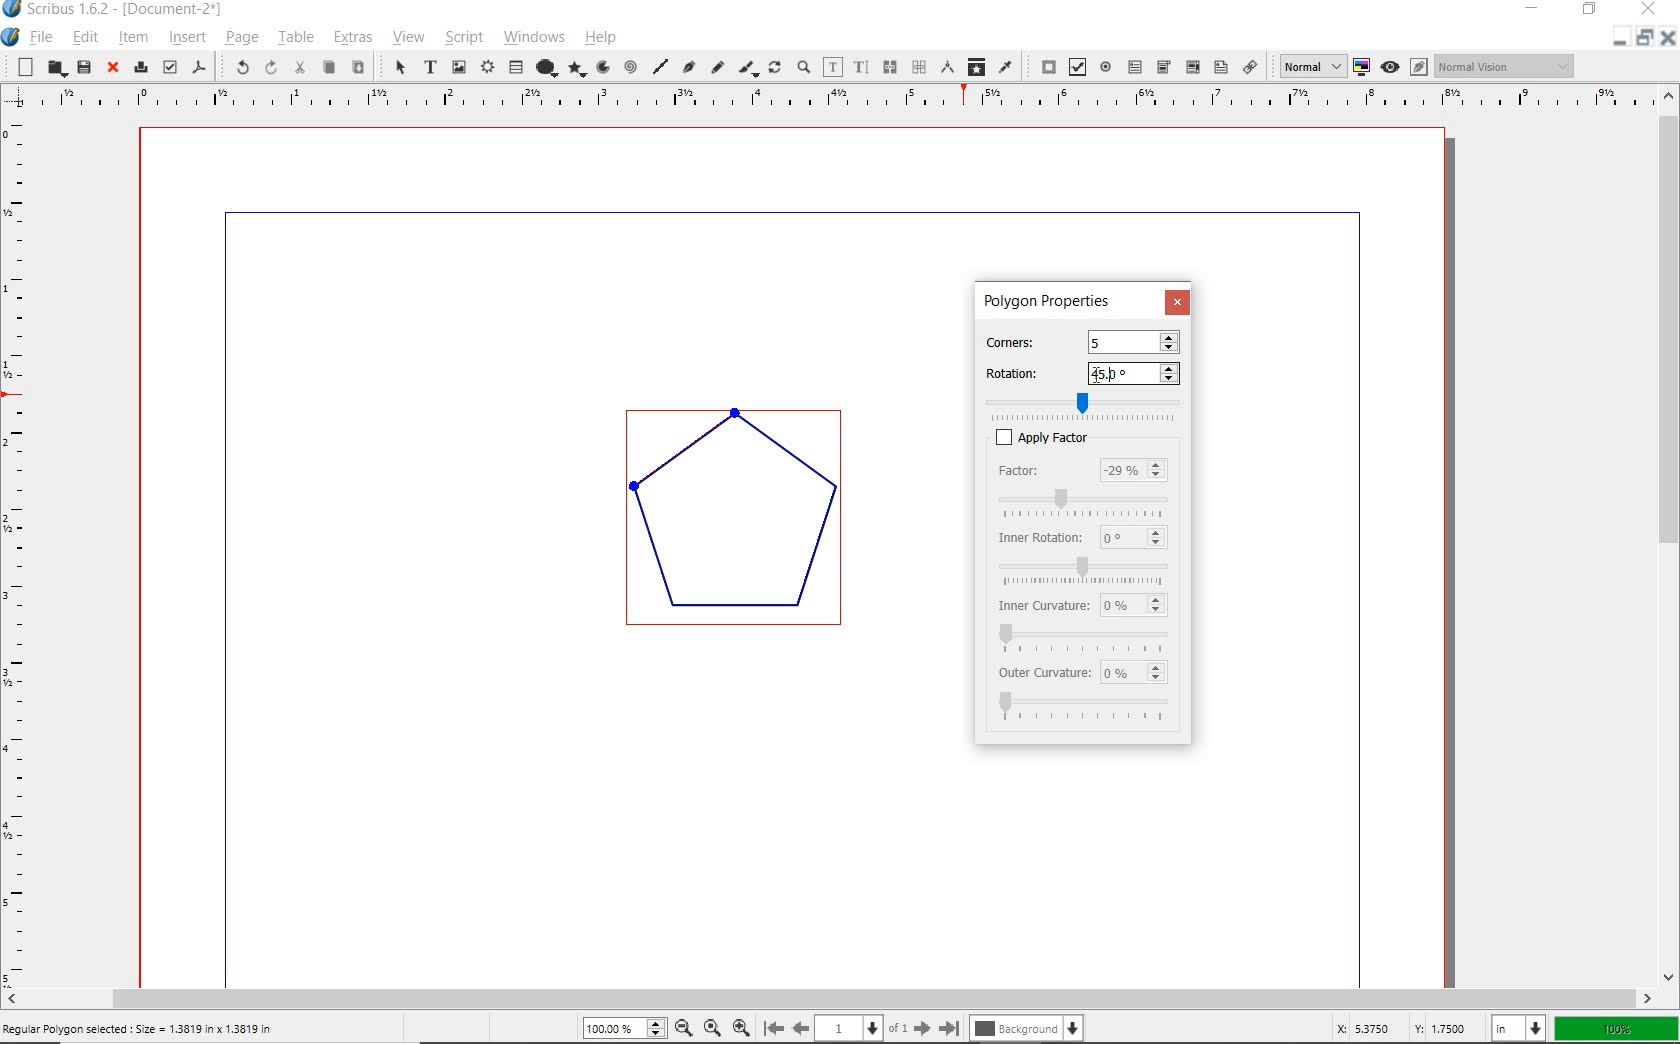 This screenshot has width=1680, height=1044. I want to click on Move to next page, so click(914, 1028).